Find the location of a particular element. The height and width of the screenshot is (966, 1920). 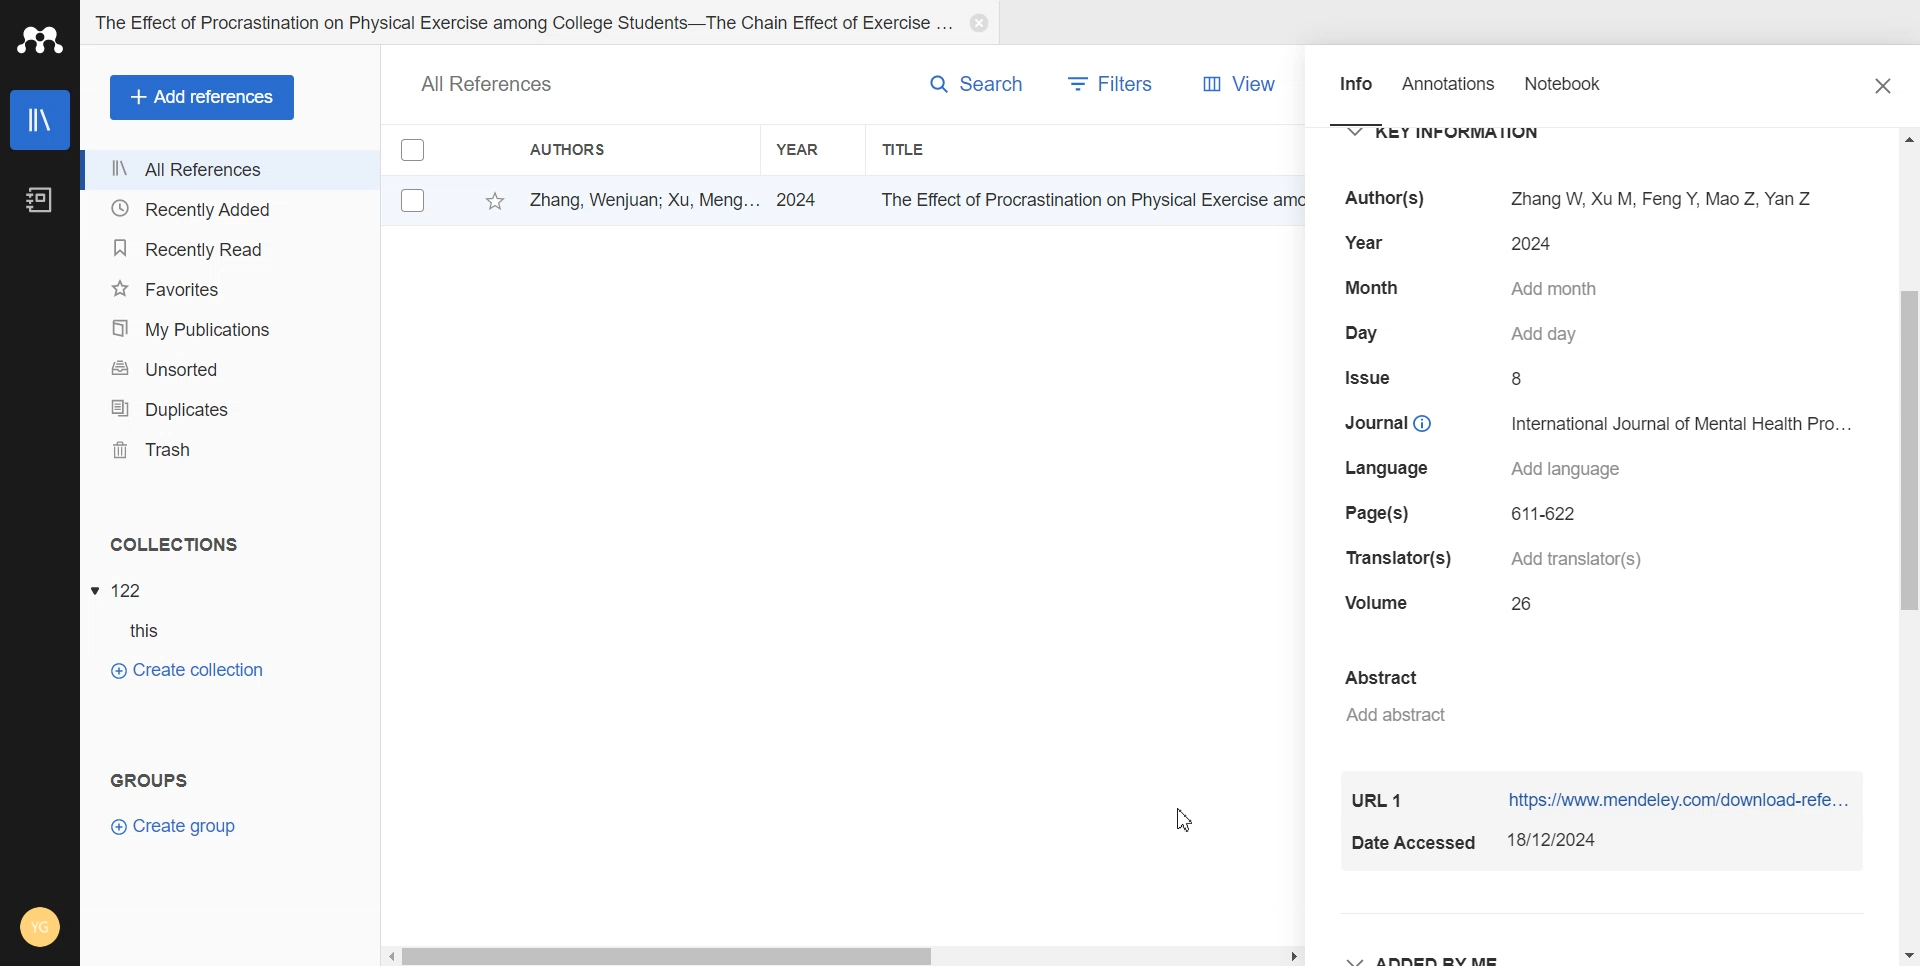

Down is located at coordinates (1906, 949).